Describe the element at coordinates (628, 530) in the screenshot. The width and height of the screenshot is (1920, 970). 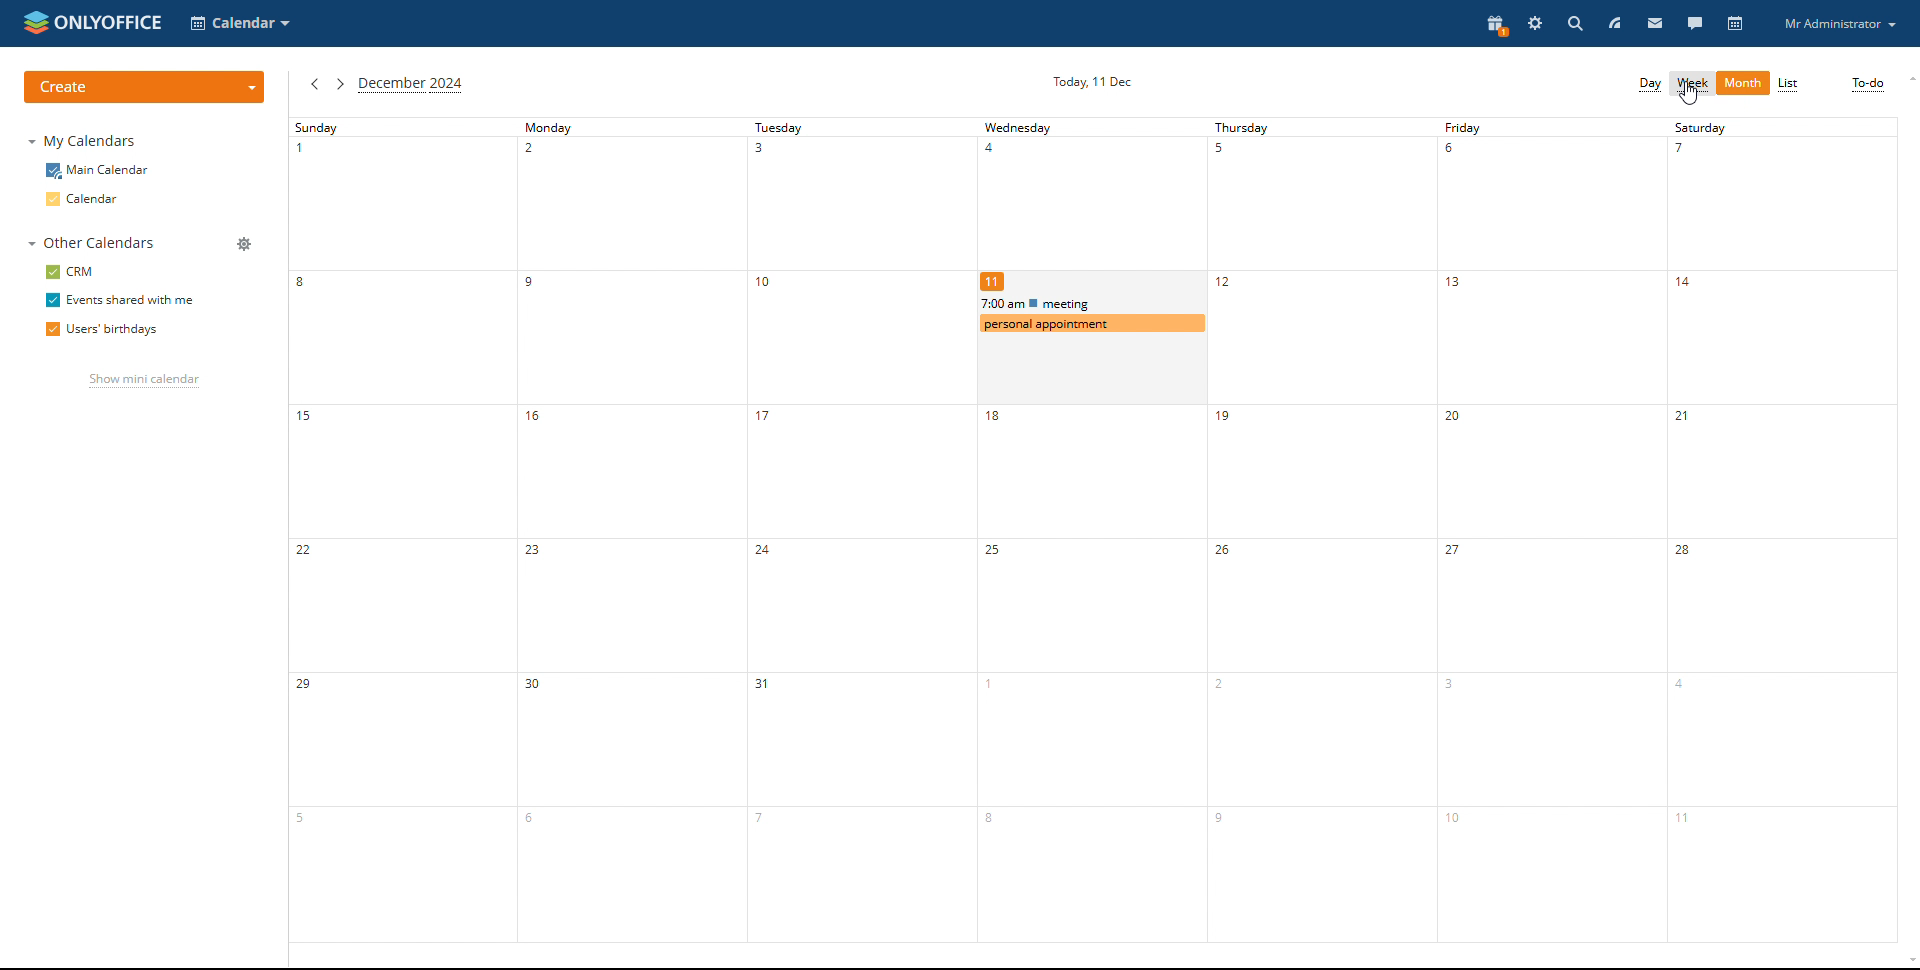
I see `monday` at that location.